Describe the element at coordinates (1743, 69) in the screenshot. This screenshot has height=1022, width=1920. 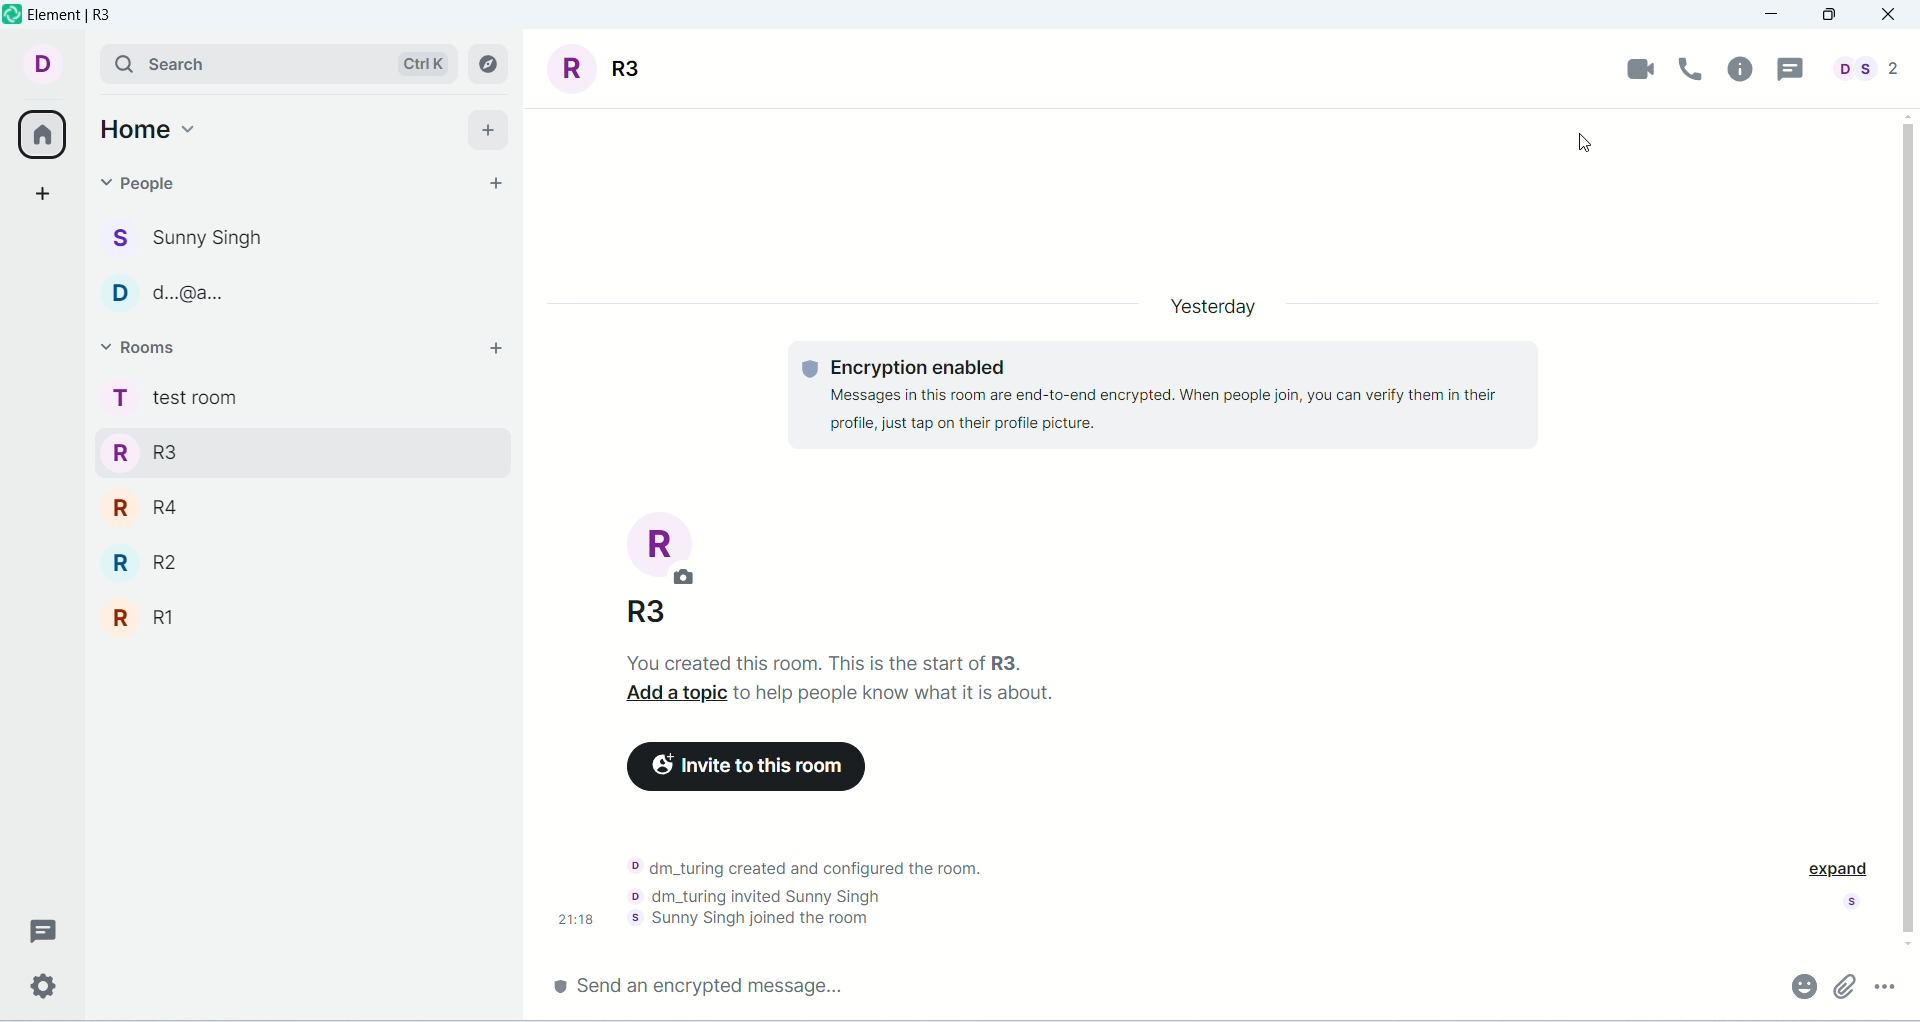
I see `room info` at that location.